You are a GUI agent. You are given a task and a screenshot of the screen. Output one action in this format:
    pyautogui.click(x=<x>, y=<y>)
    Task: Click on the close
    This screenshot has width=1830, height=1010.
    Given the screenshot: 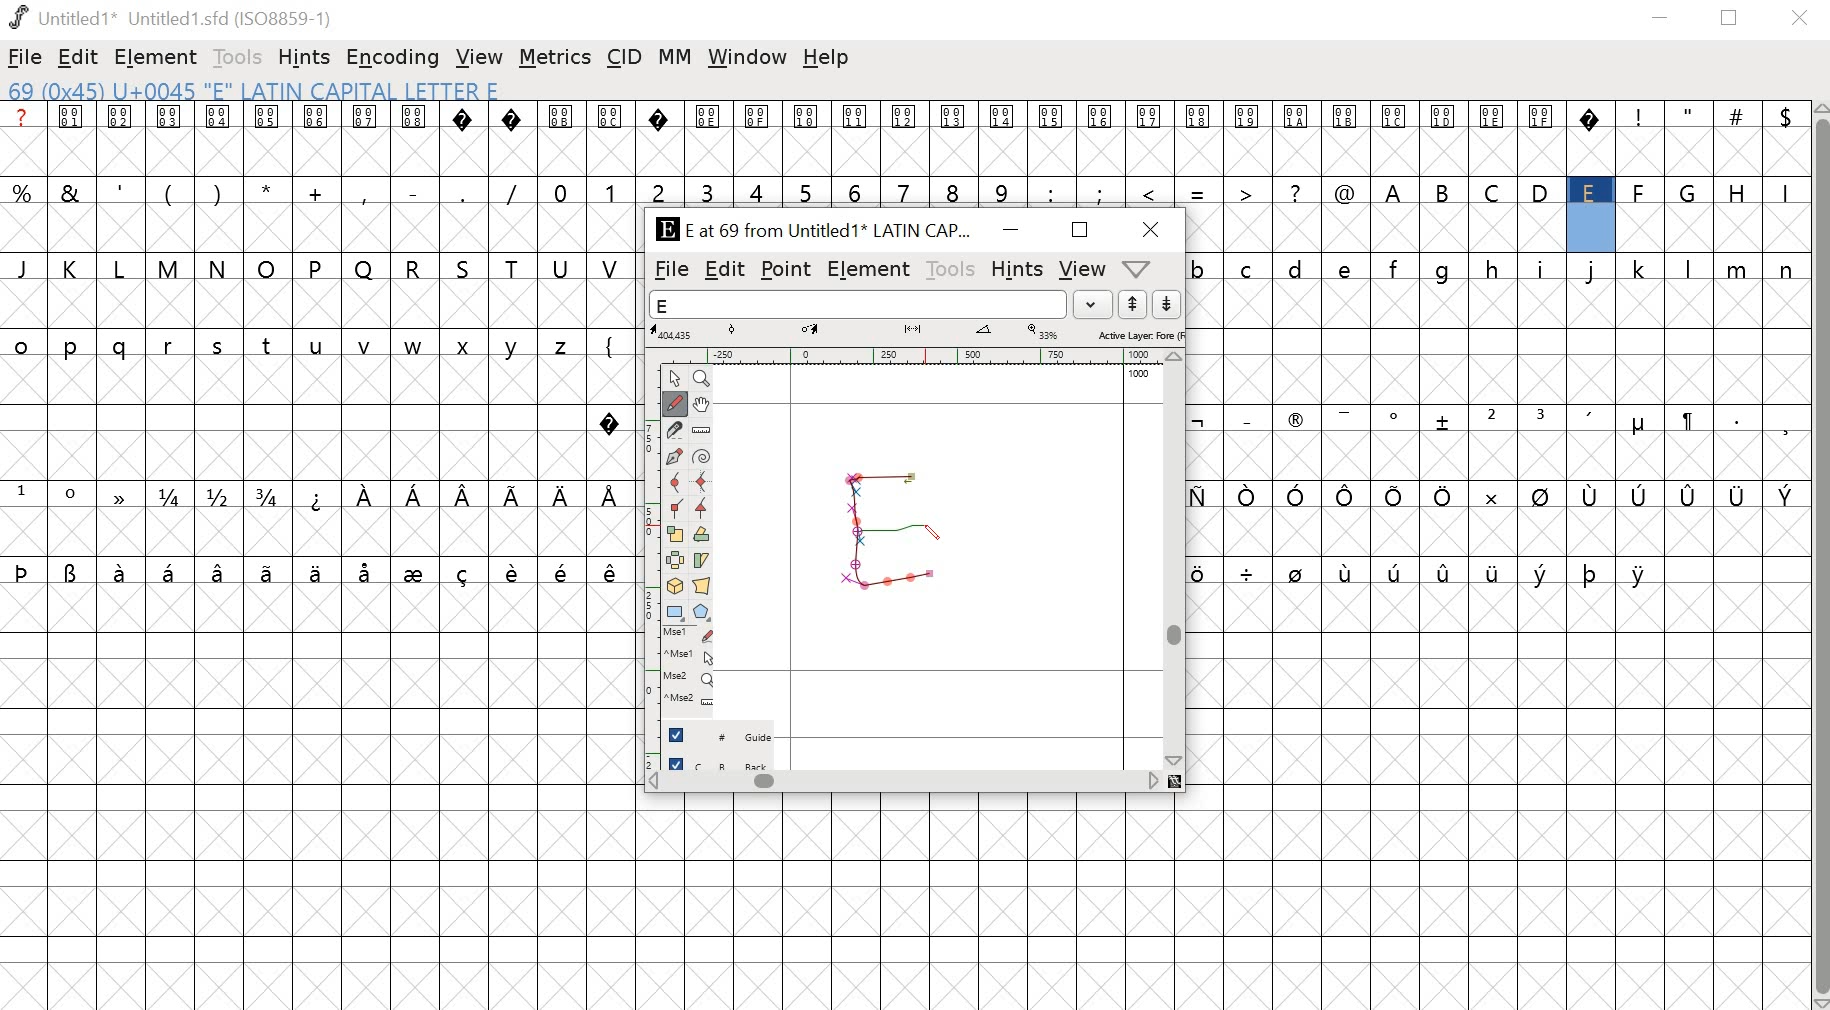 What is the action you would take?
    pyautogui.click(x=1154, y=230)
    